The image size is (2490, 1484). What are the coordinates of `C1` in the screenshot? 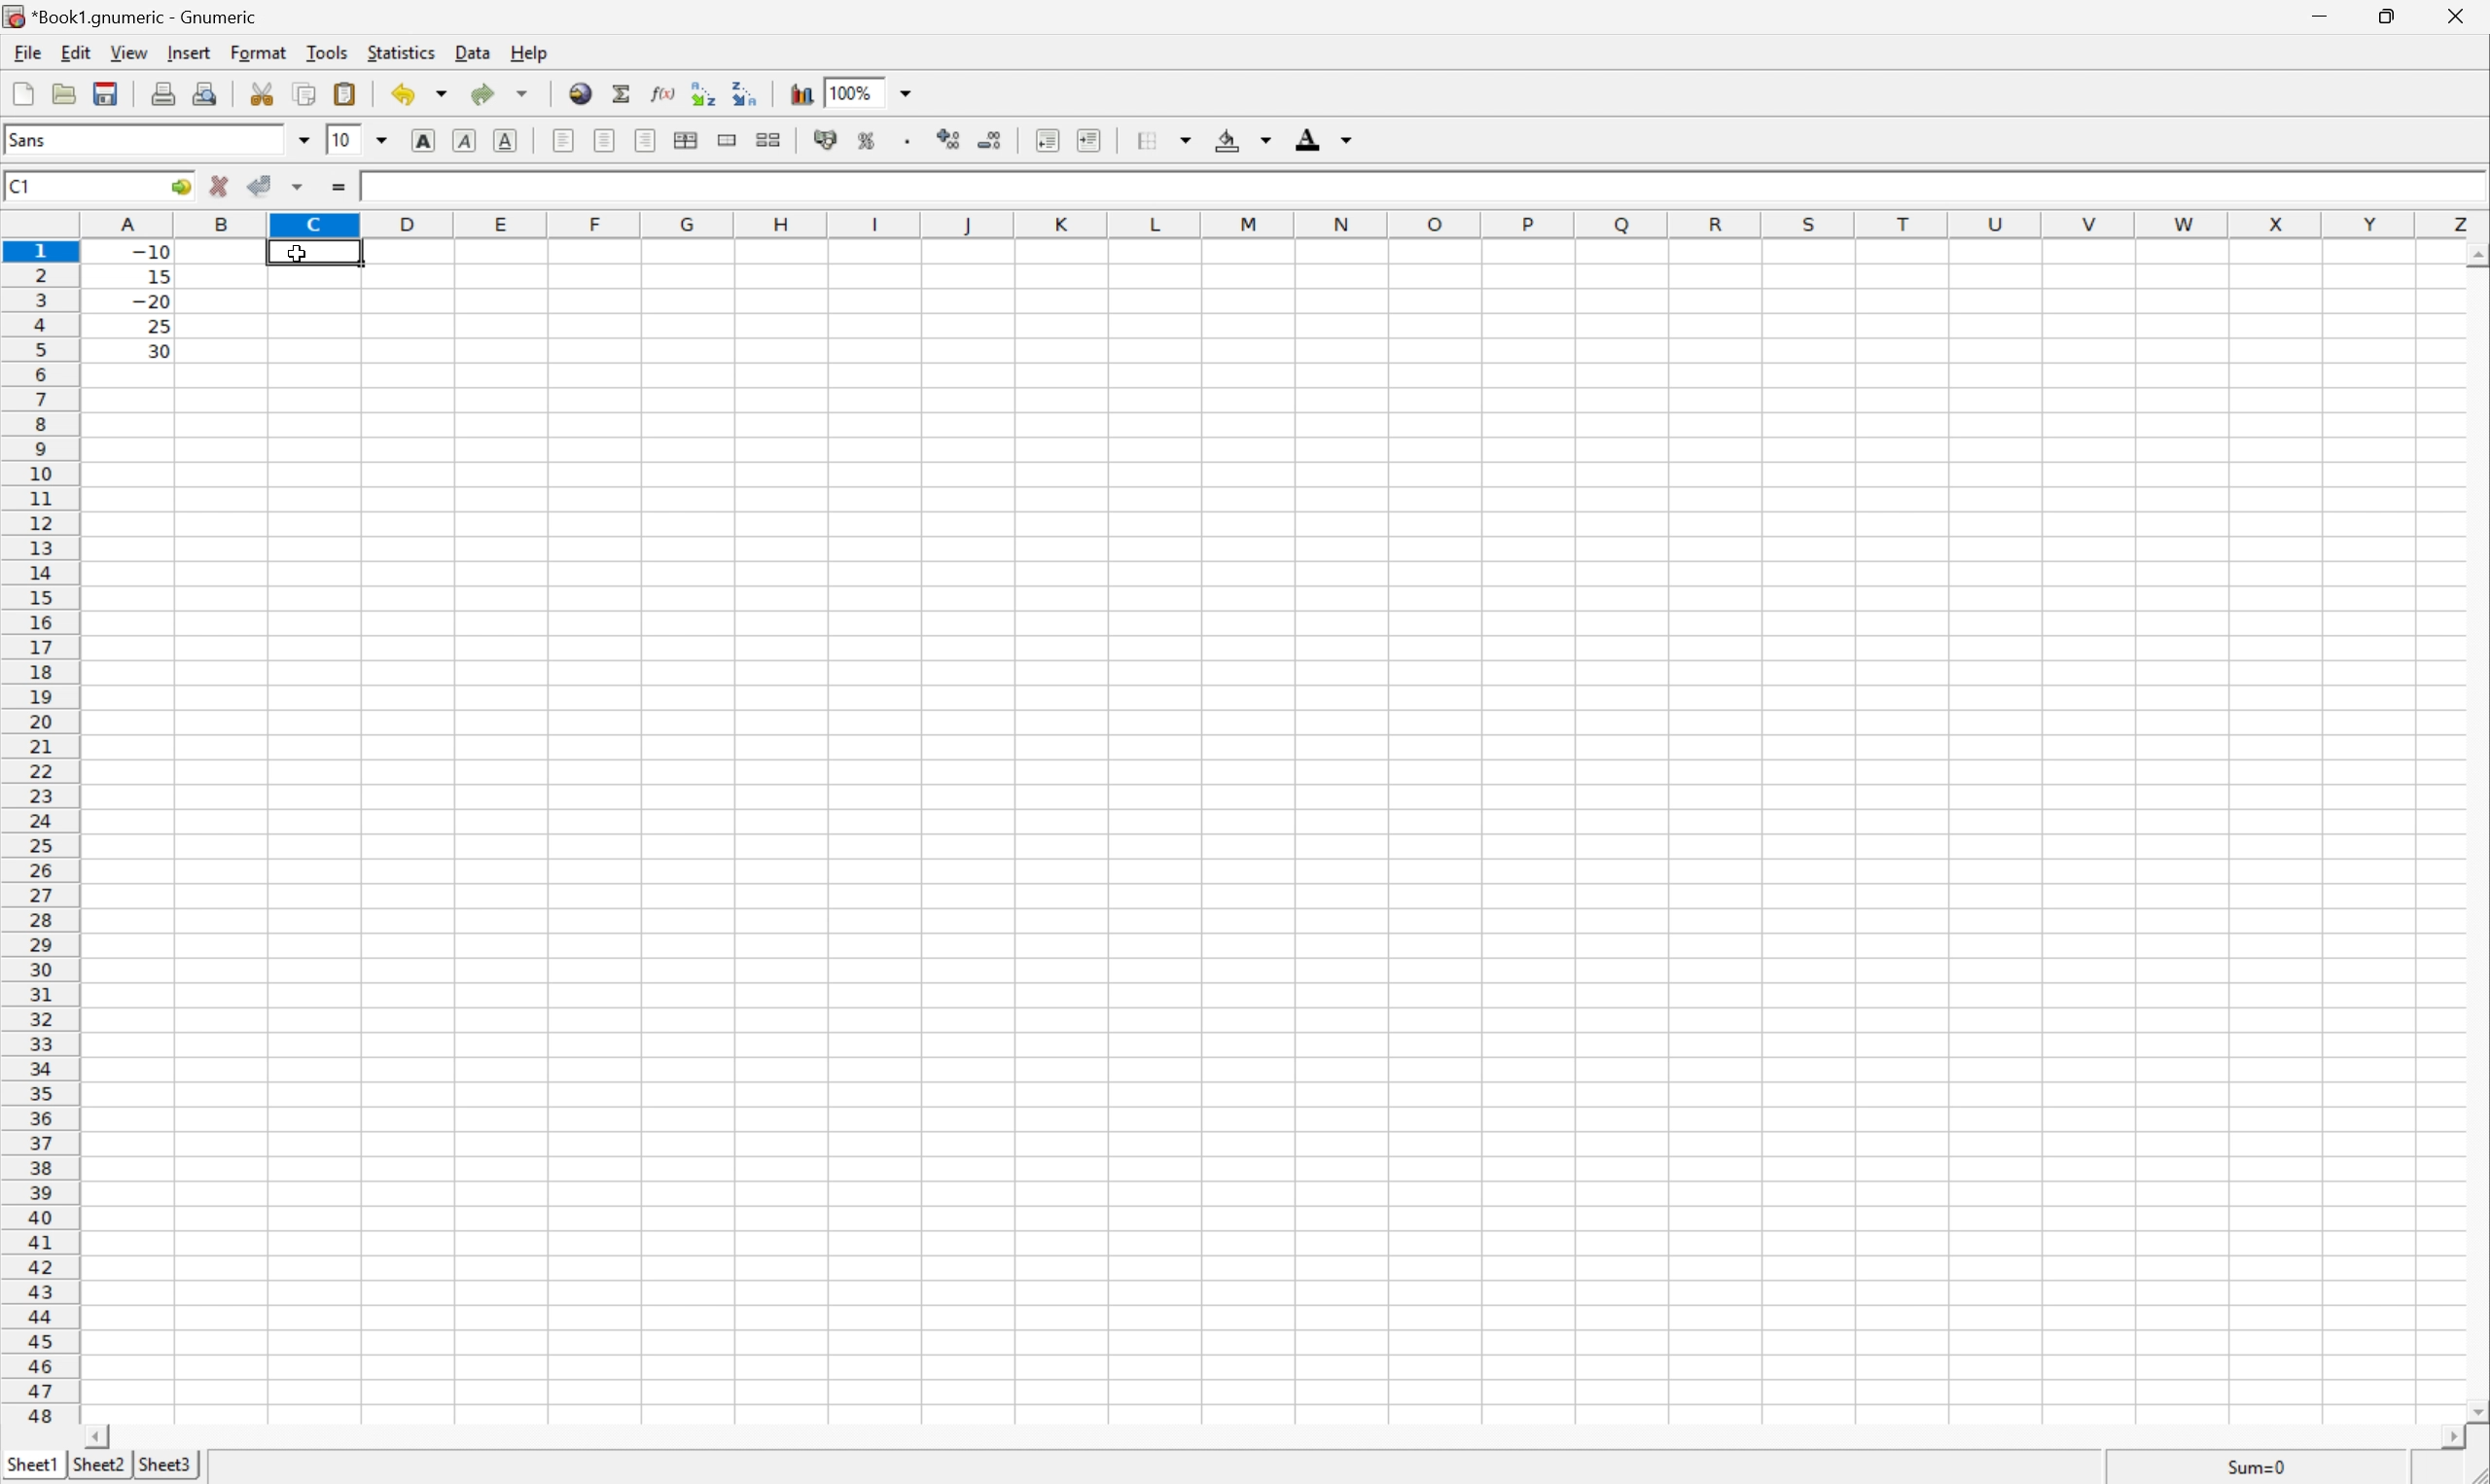 It's located at (19, 186).